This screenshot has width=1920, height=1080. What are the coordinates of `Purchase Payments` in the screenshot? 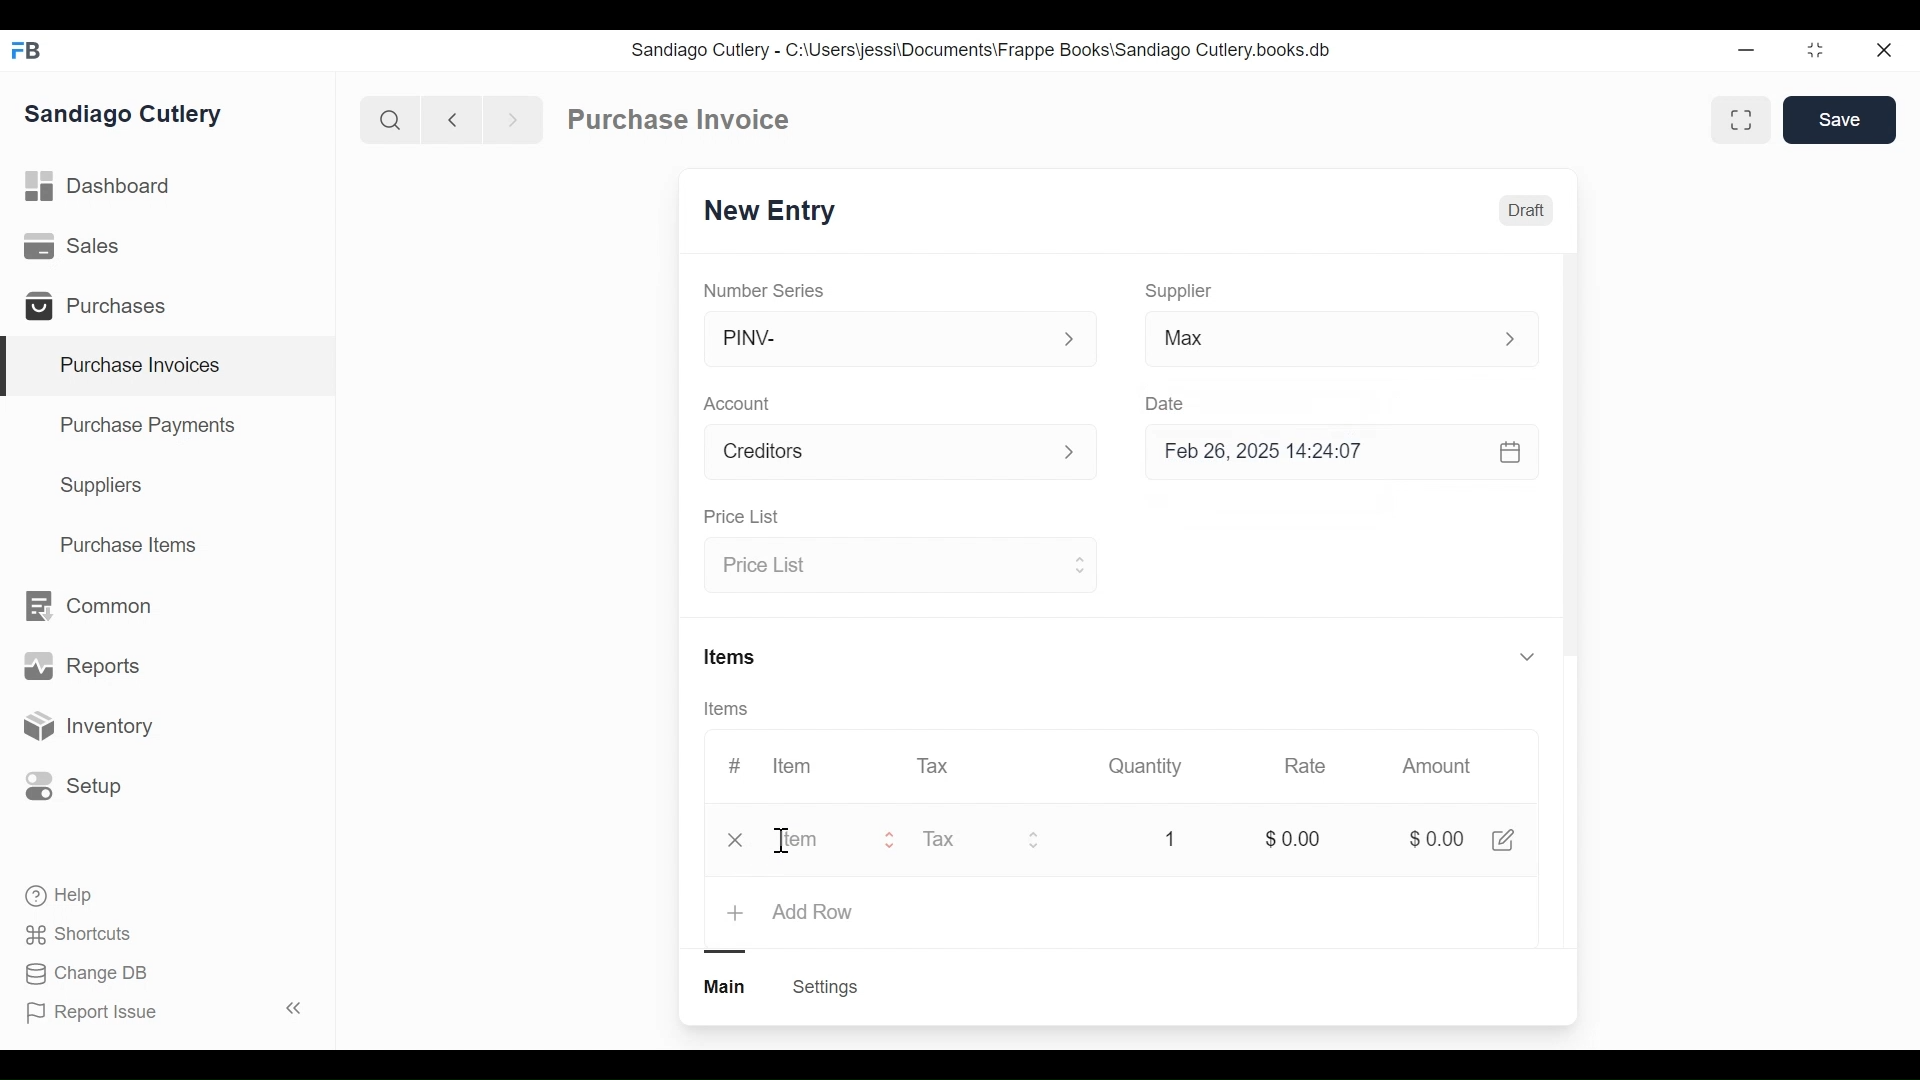 It's located at (151, 428).